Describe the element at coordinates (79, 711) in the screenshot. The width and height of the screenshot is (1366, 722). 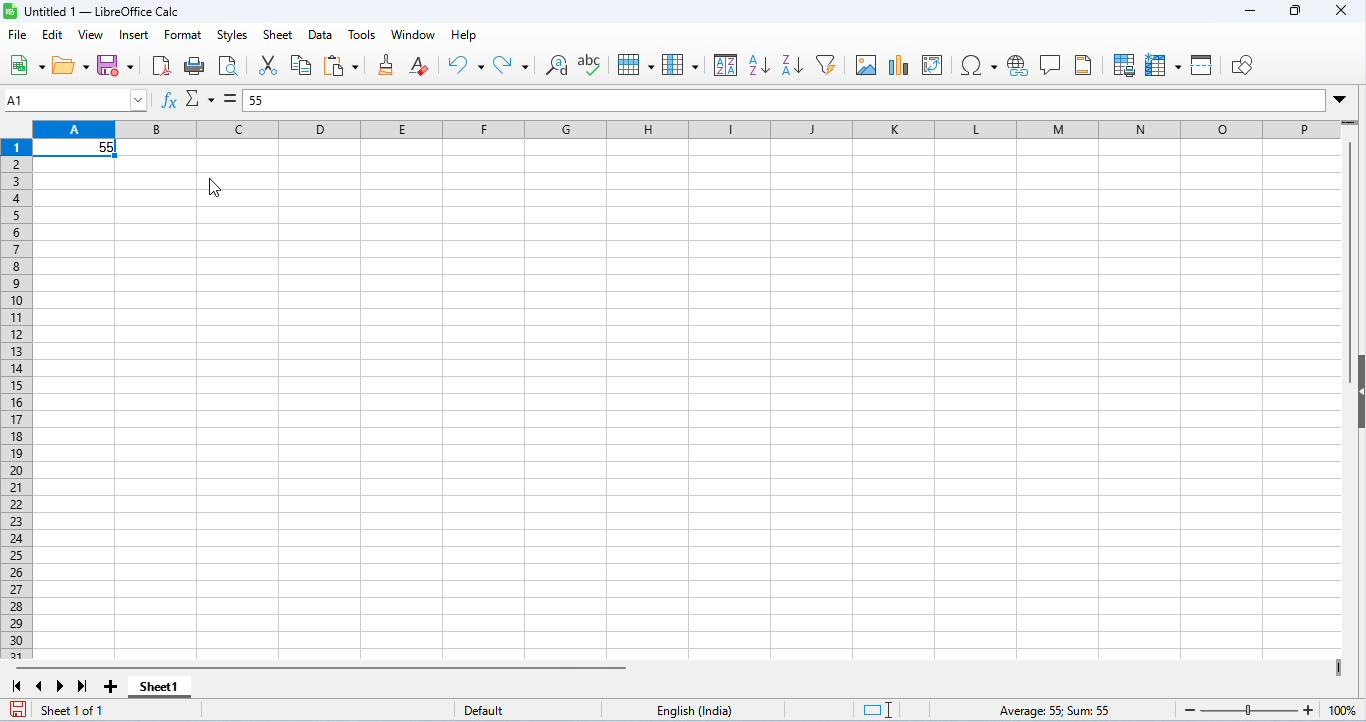
I see `sheet 1 of 1` at that location.